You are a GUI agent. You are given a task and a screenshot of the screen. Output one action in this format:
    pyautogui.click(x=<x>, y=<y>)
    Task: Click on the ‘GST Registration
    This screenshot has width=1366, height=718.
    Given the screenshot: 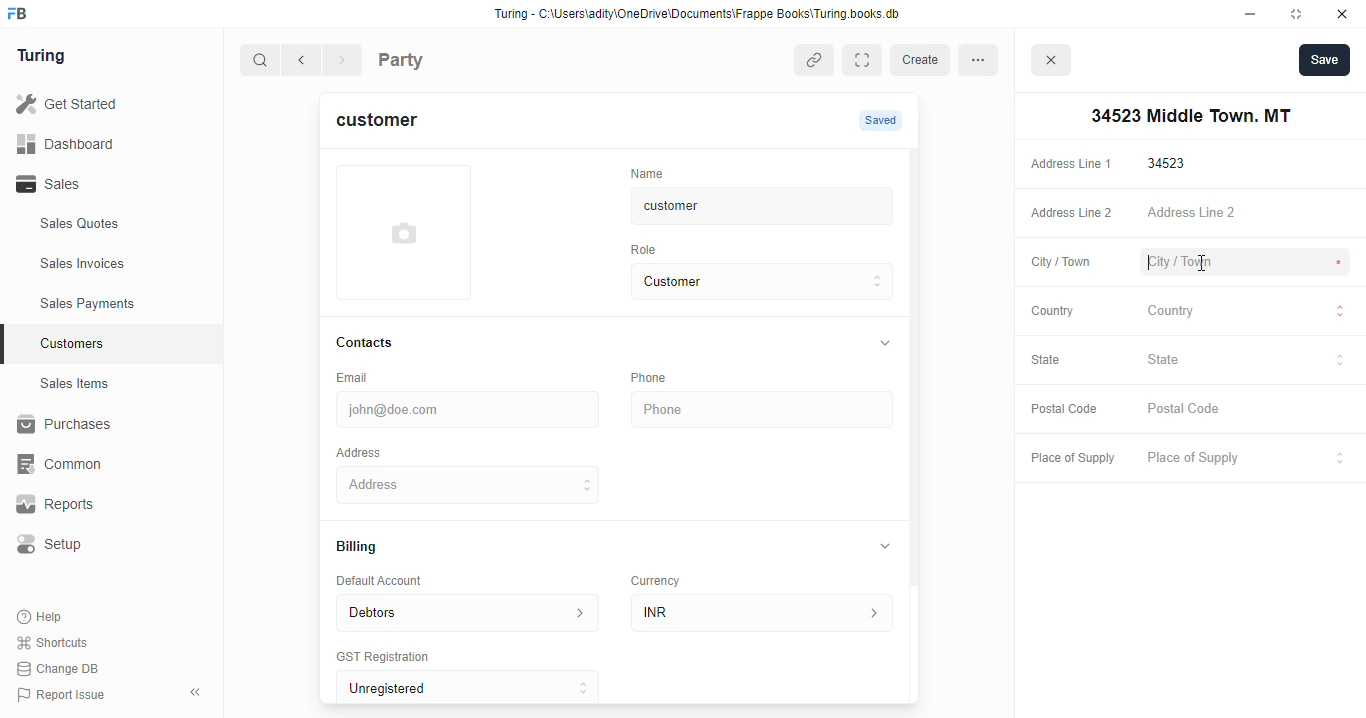 What is the action you would take?
    pyautogui.click(x=390, y=658)
    